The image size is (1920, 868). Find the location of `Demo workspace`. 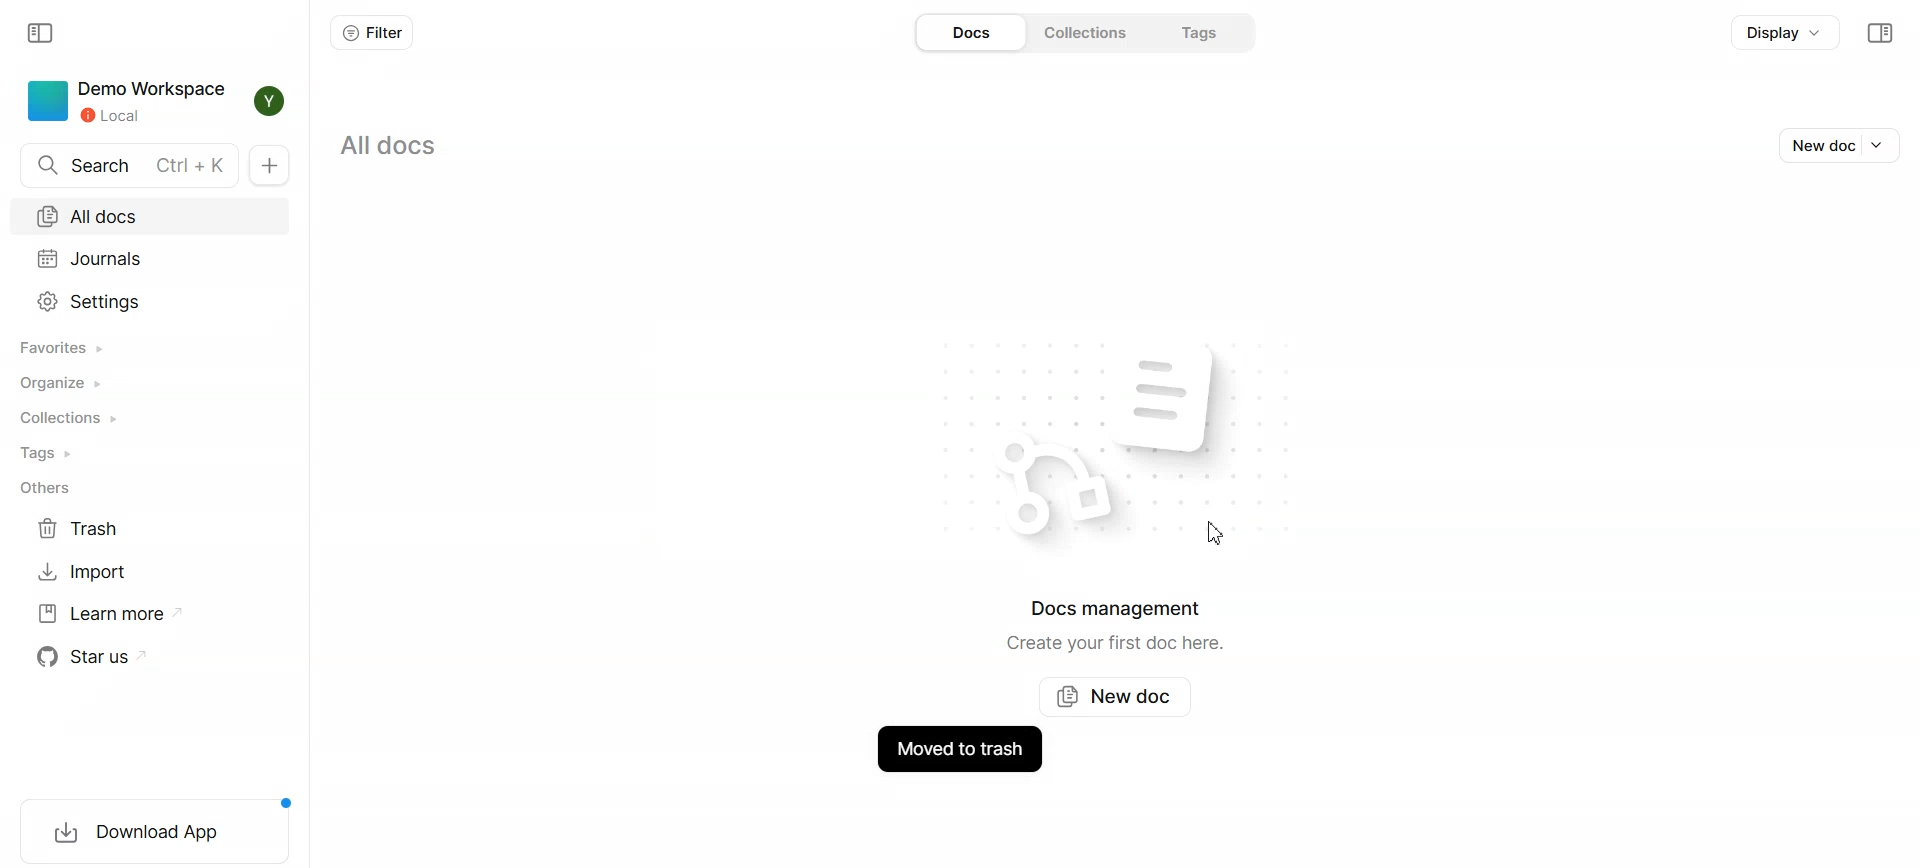

Demo workspace is located at coordinates (127, 102).